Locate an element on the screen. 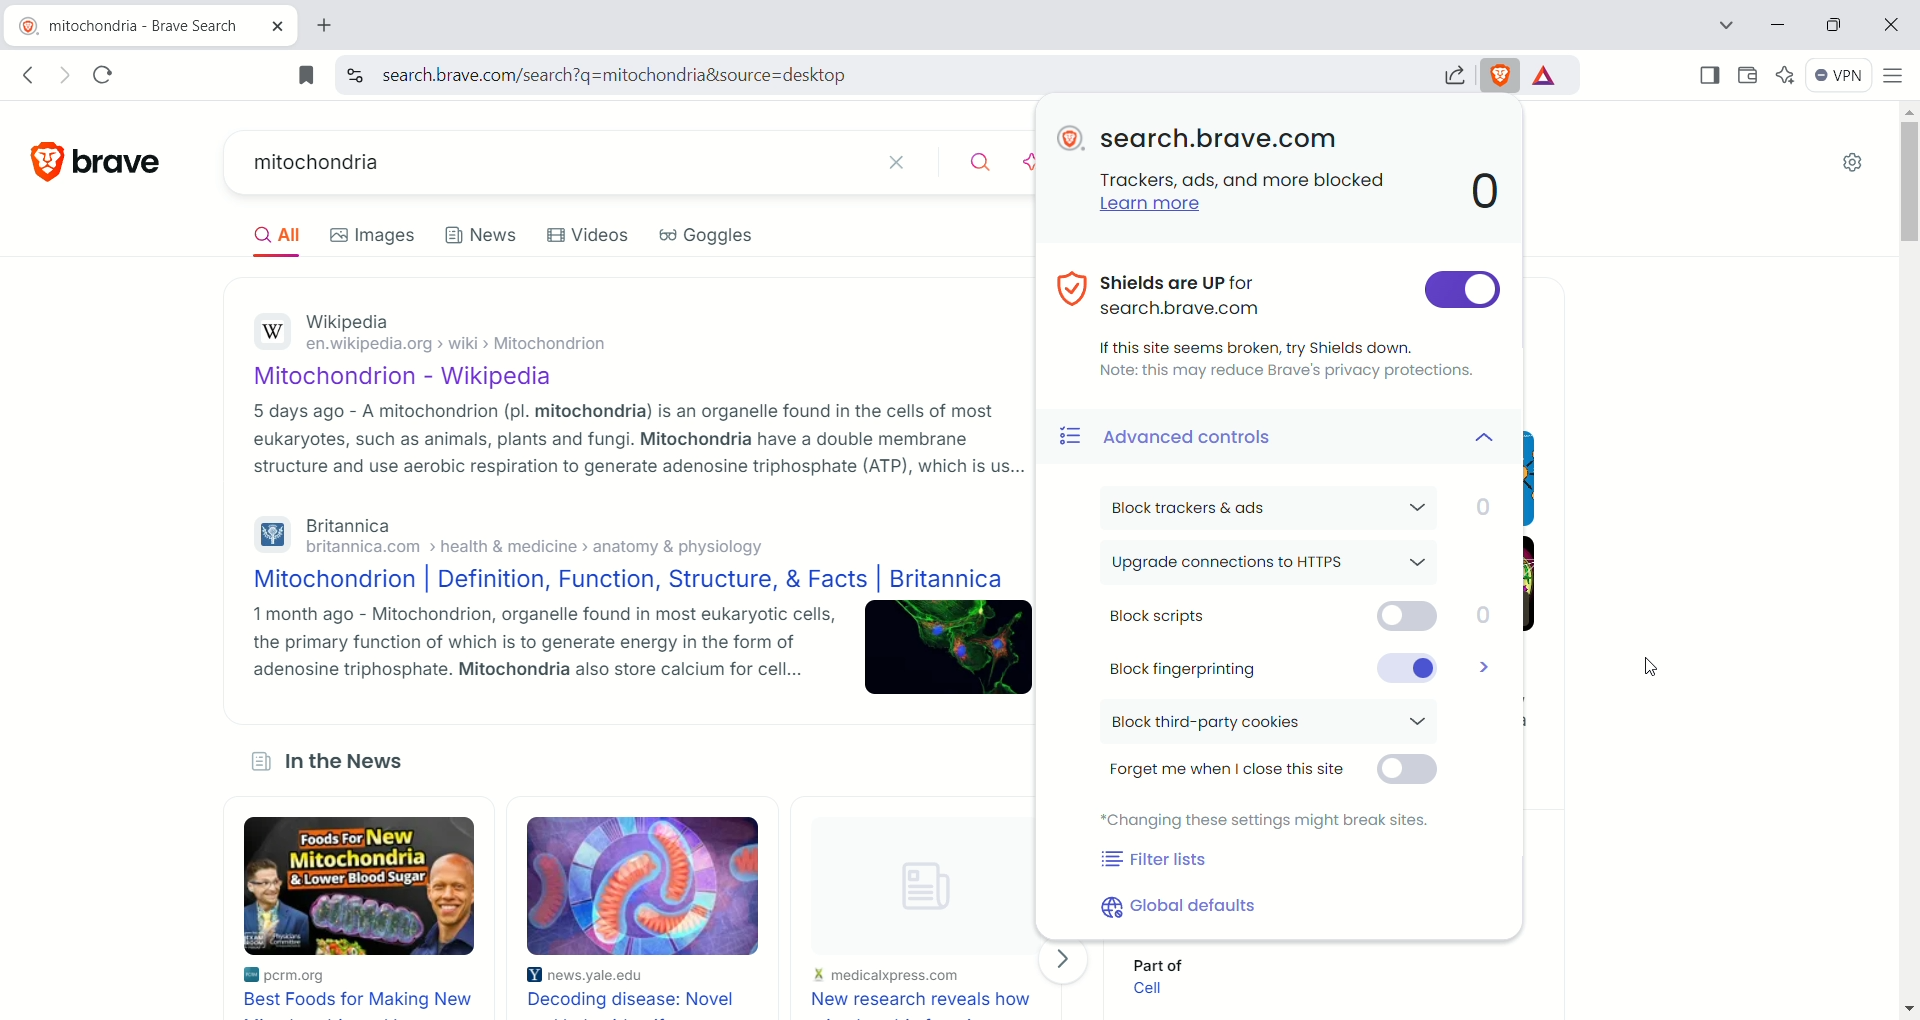 This screenshot has width=1920, height=1020. close is located at coordinates (1889, 25).